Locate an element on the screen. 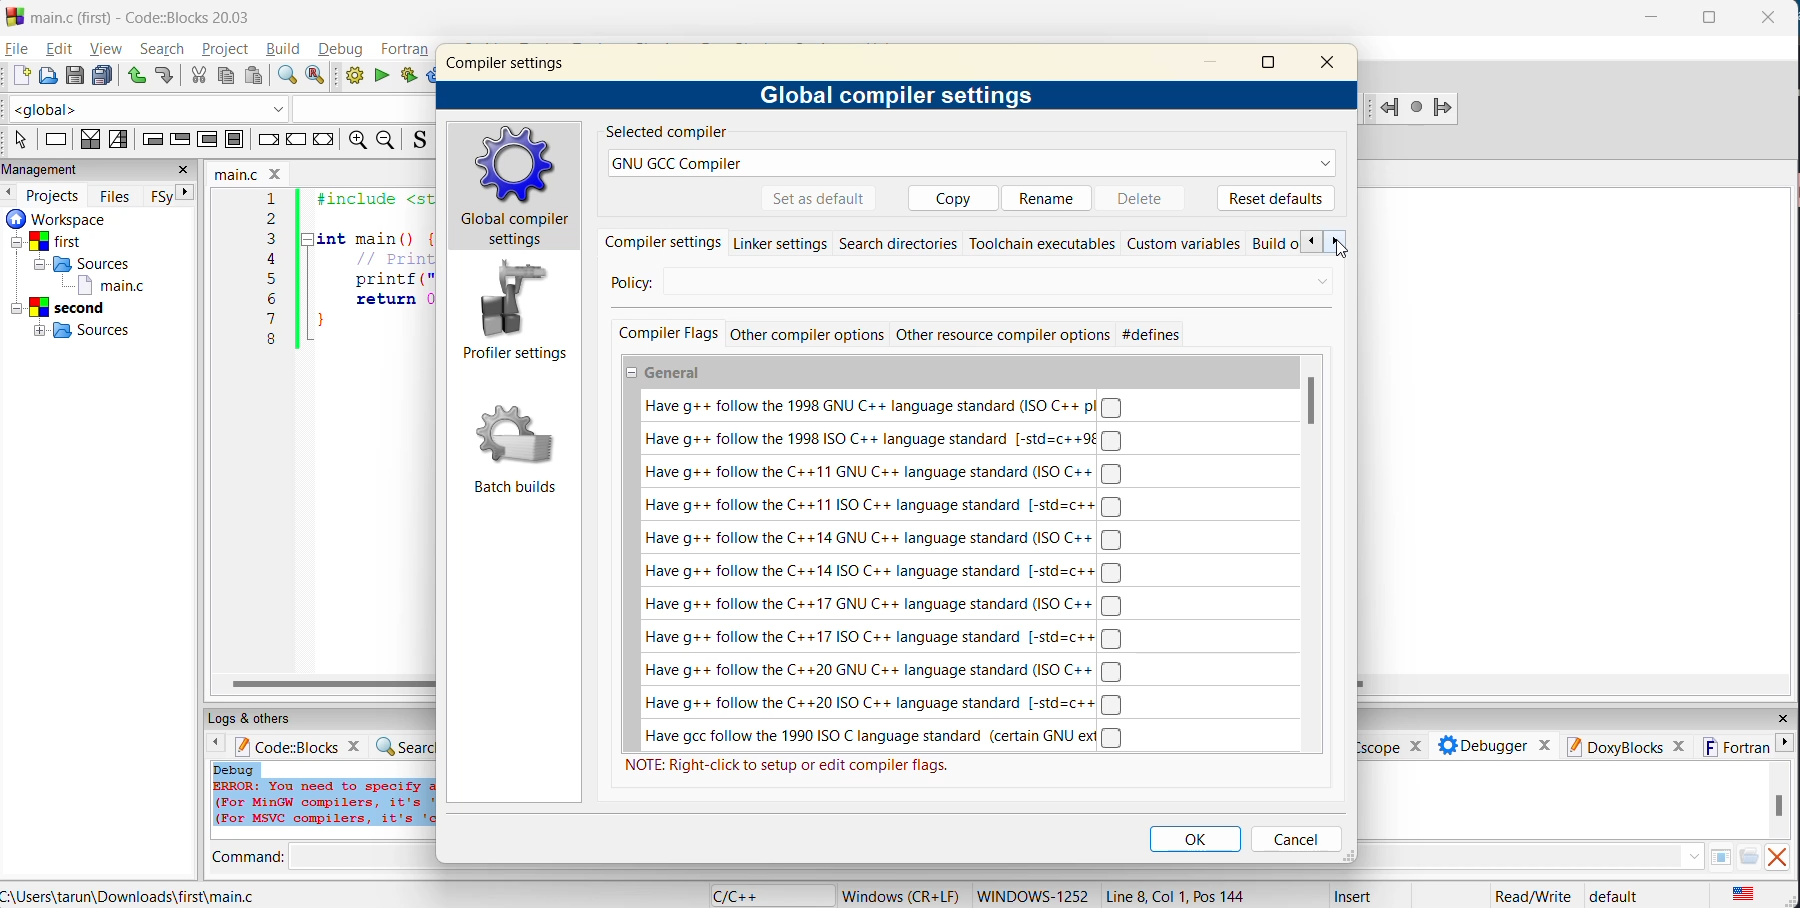 The width and height of the screenshot is (1800, 908). other resource compiler options is located at coordinates (1003, 334).